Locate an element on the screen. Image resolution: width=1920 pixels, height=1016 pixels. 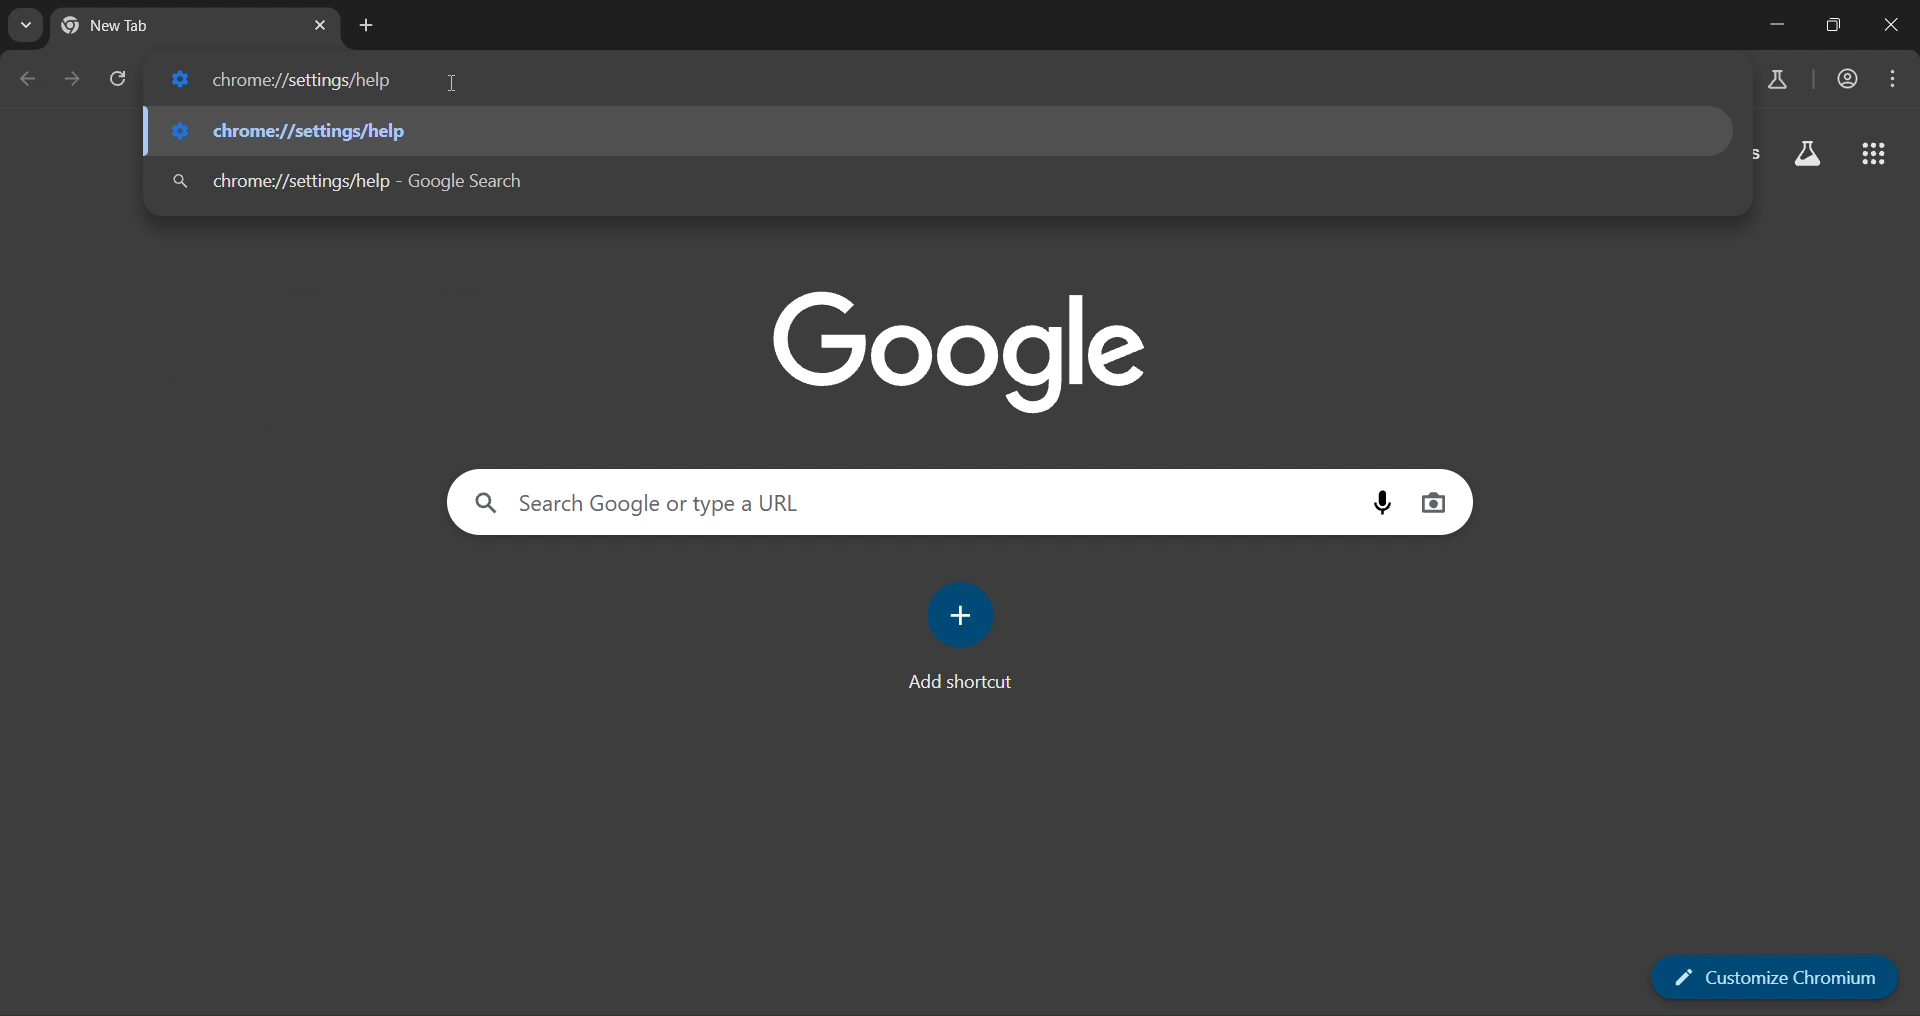
Close is located at coordinates (1888, 23).